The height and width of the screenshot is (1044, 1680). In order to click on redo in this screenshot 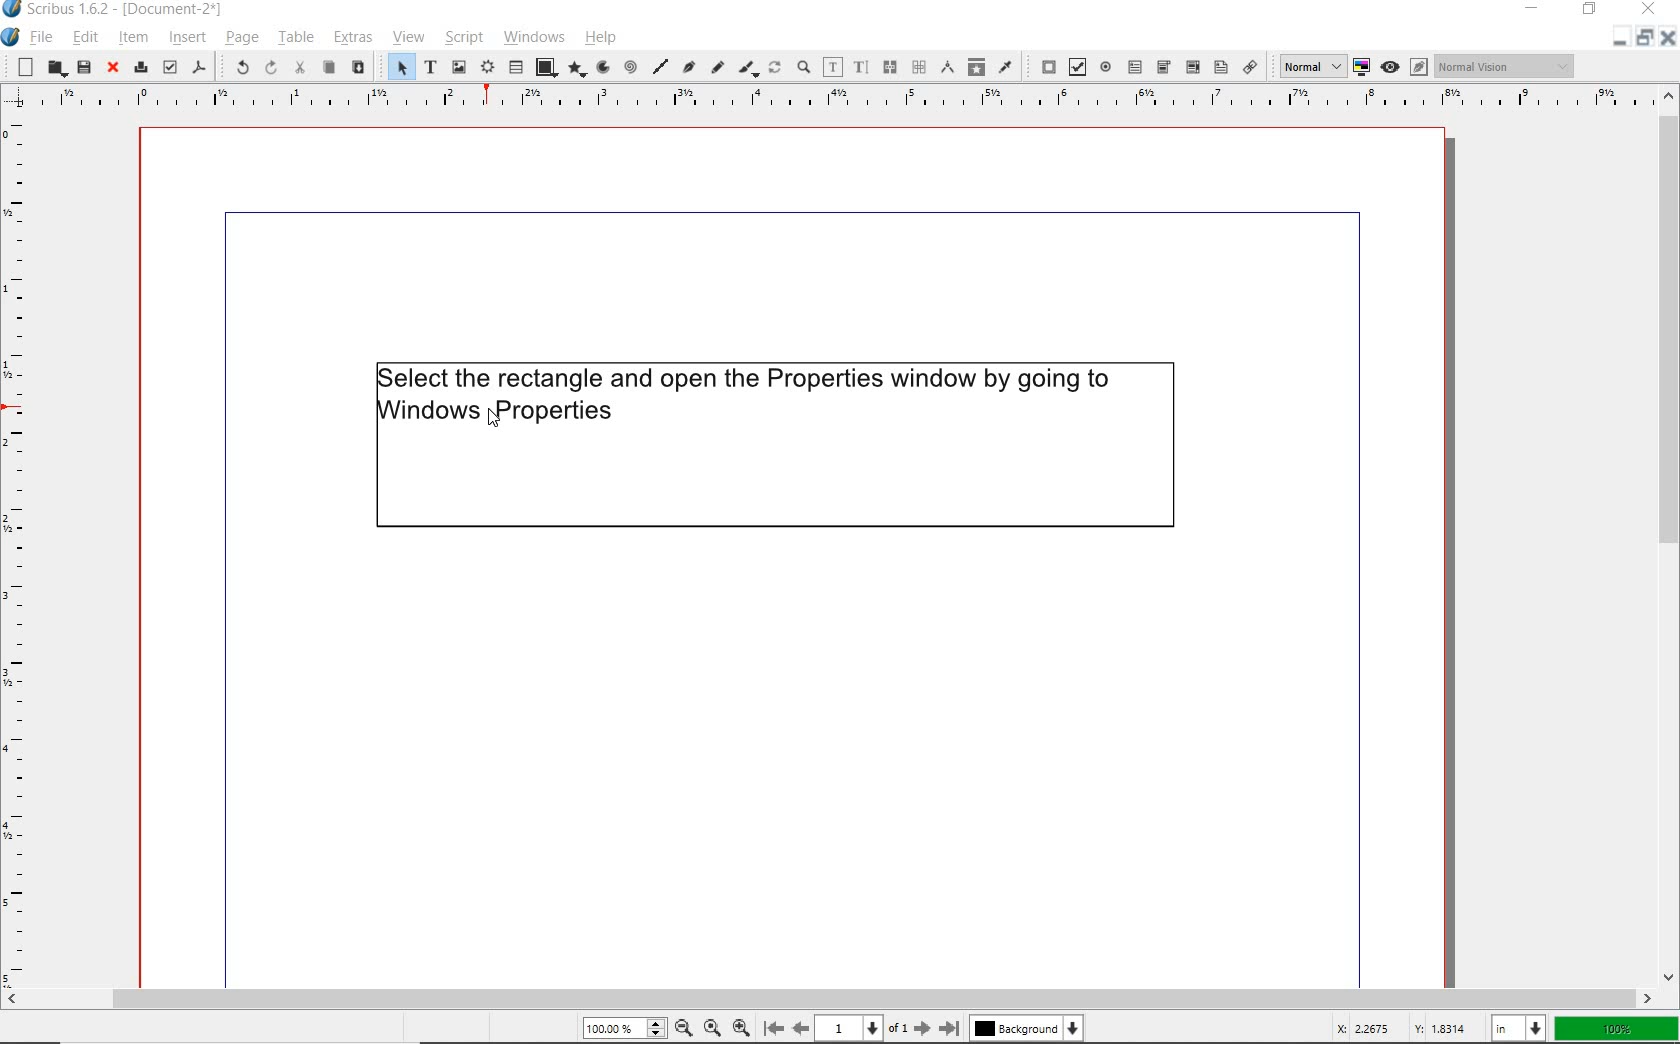, I will do `click(269, 68)`.